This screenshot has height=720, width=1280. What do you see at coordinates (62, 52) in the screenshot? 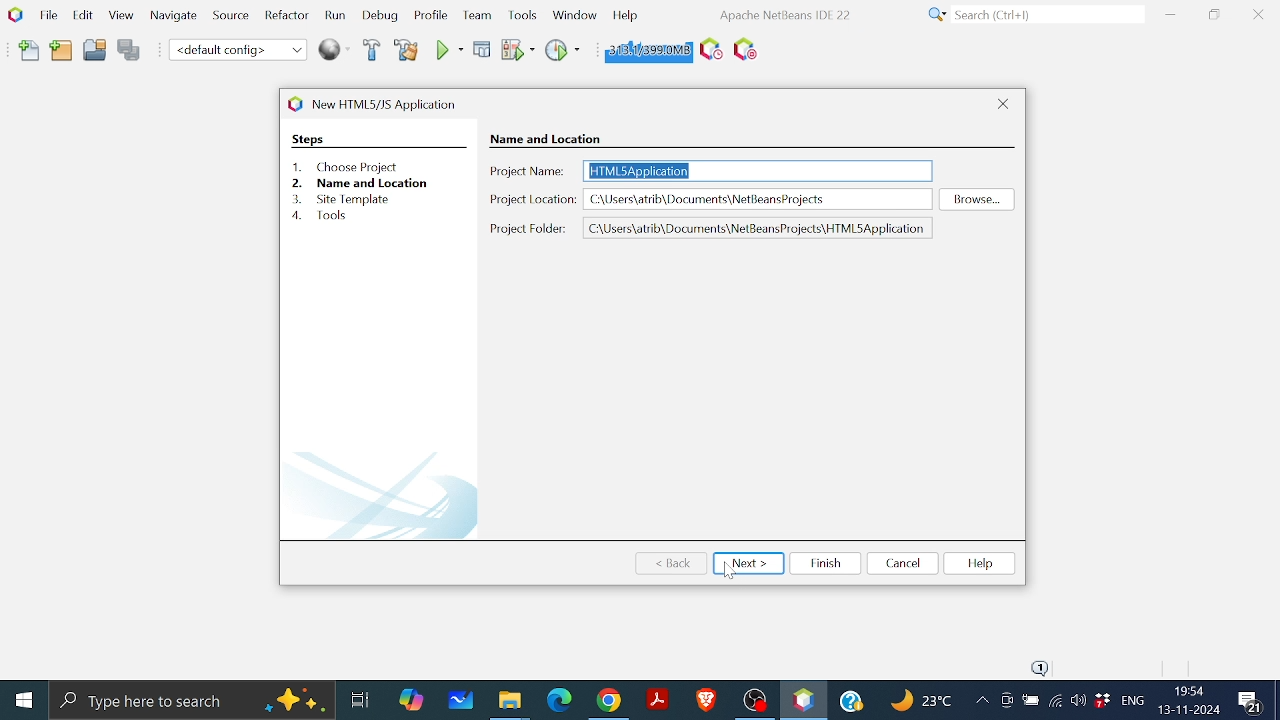
I see `Add folder` at bounding box center [62, 52].